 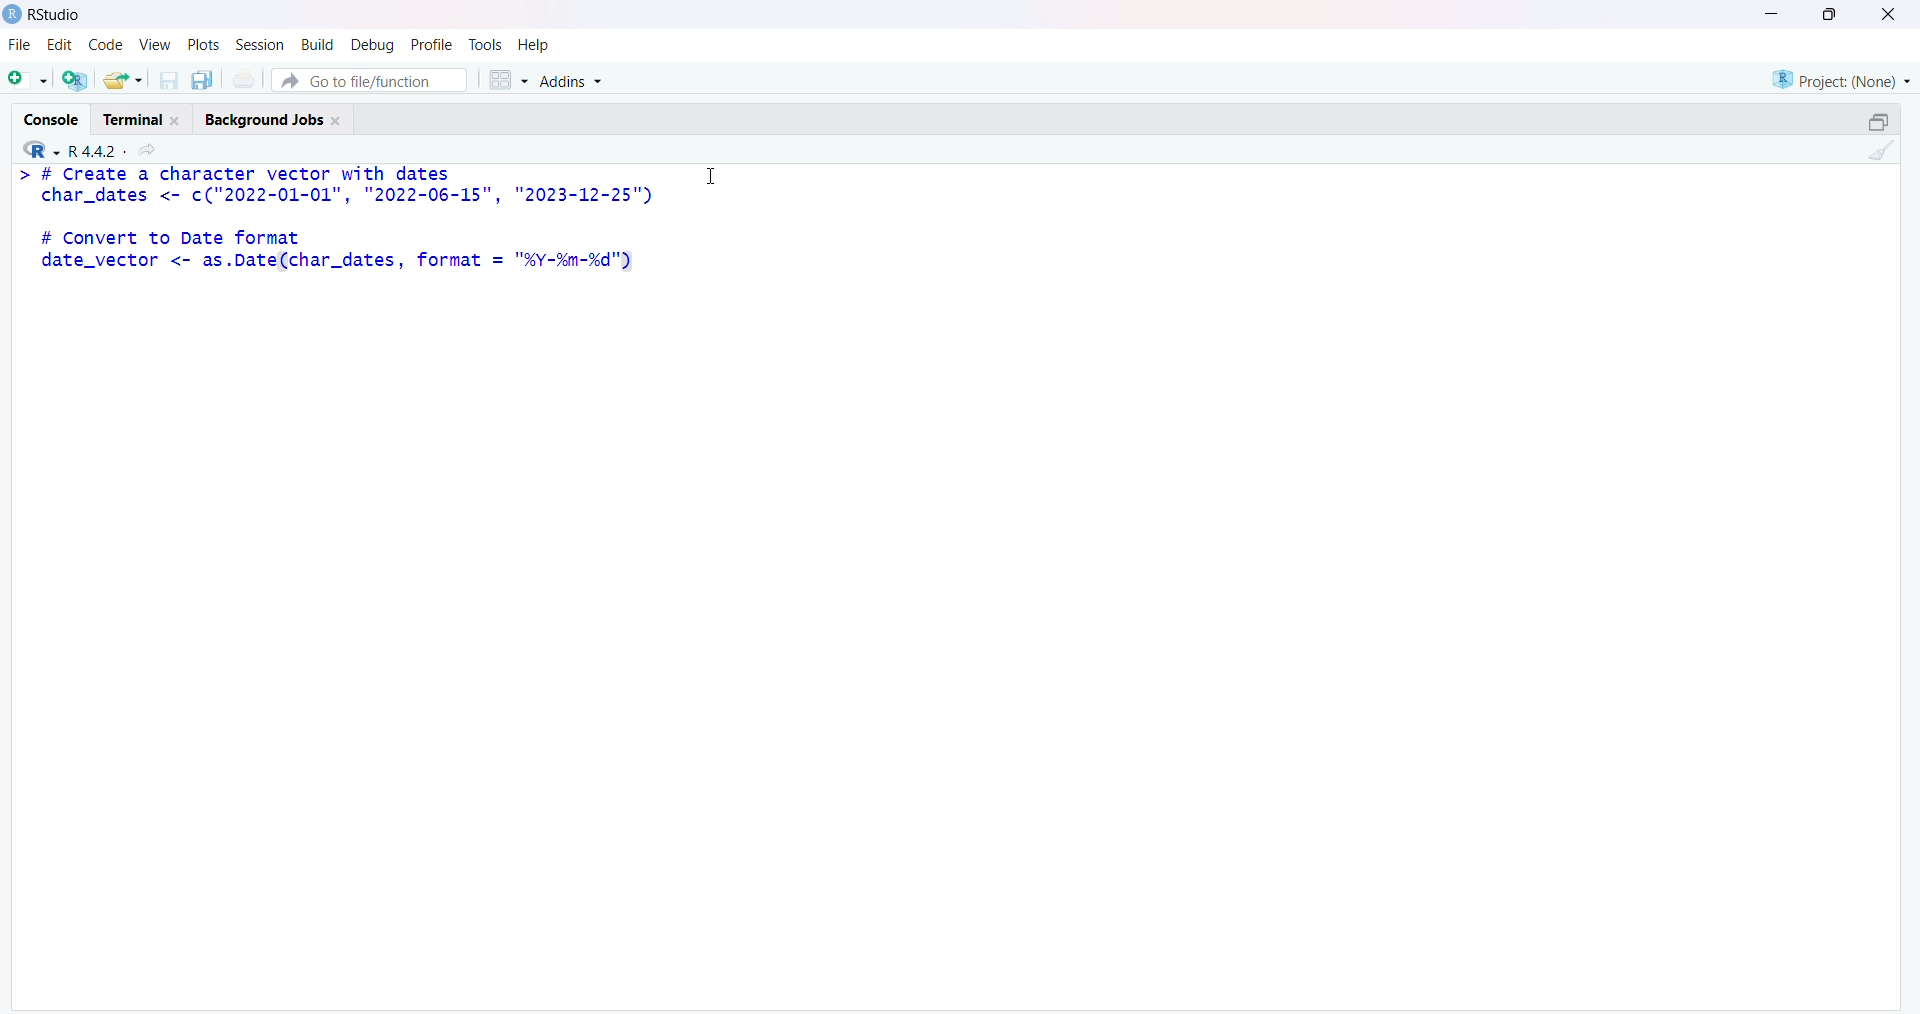 I want to click on View the current working directory, so click(x=152, y=149).